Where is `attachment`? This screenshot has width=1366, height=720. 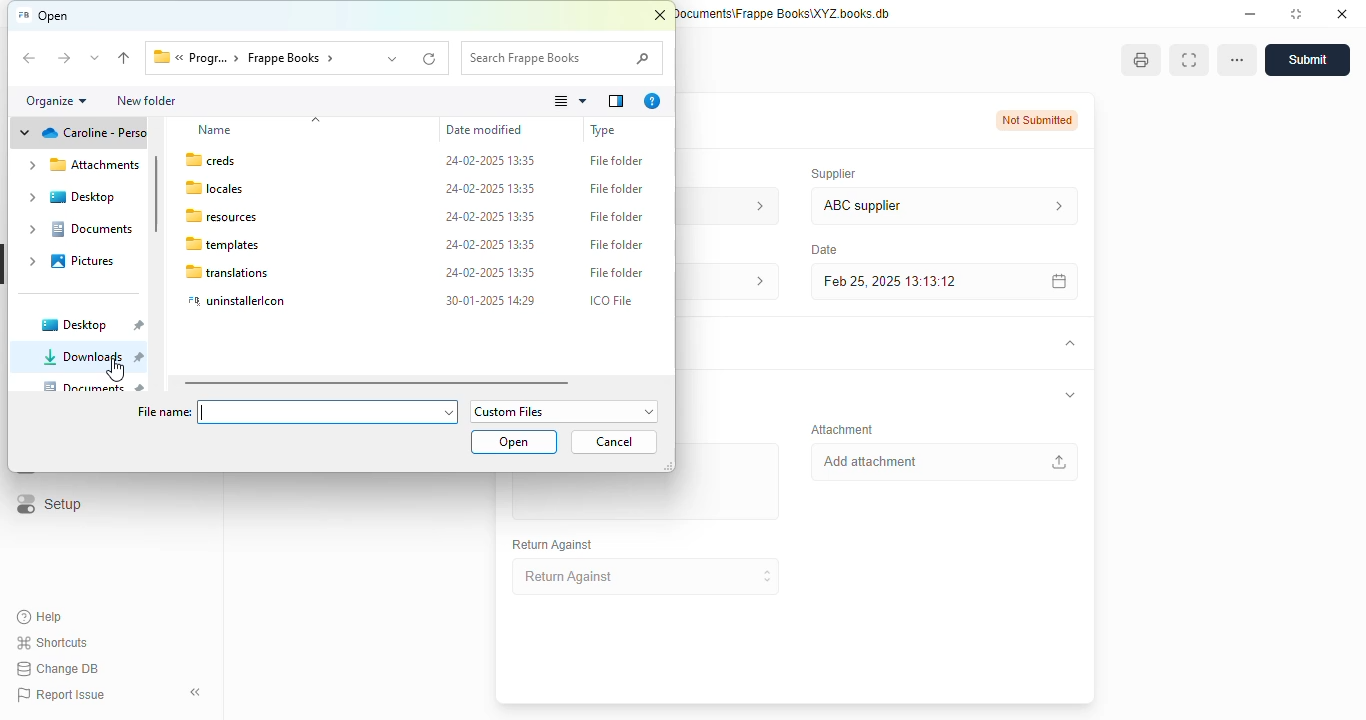
attachment is located at coordinates (842, 429).